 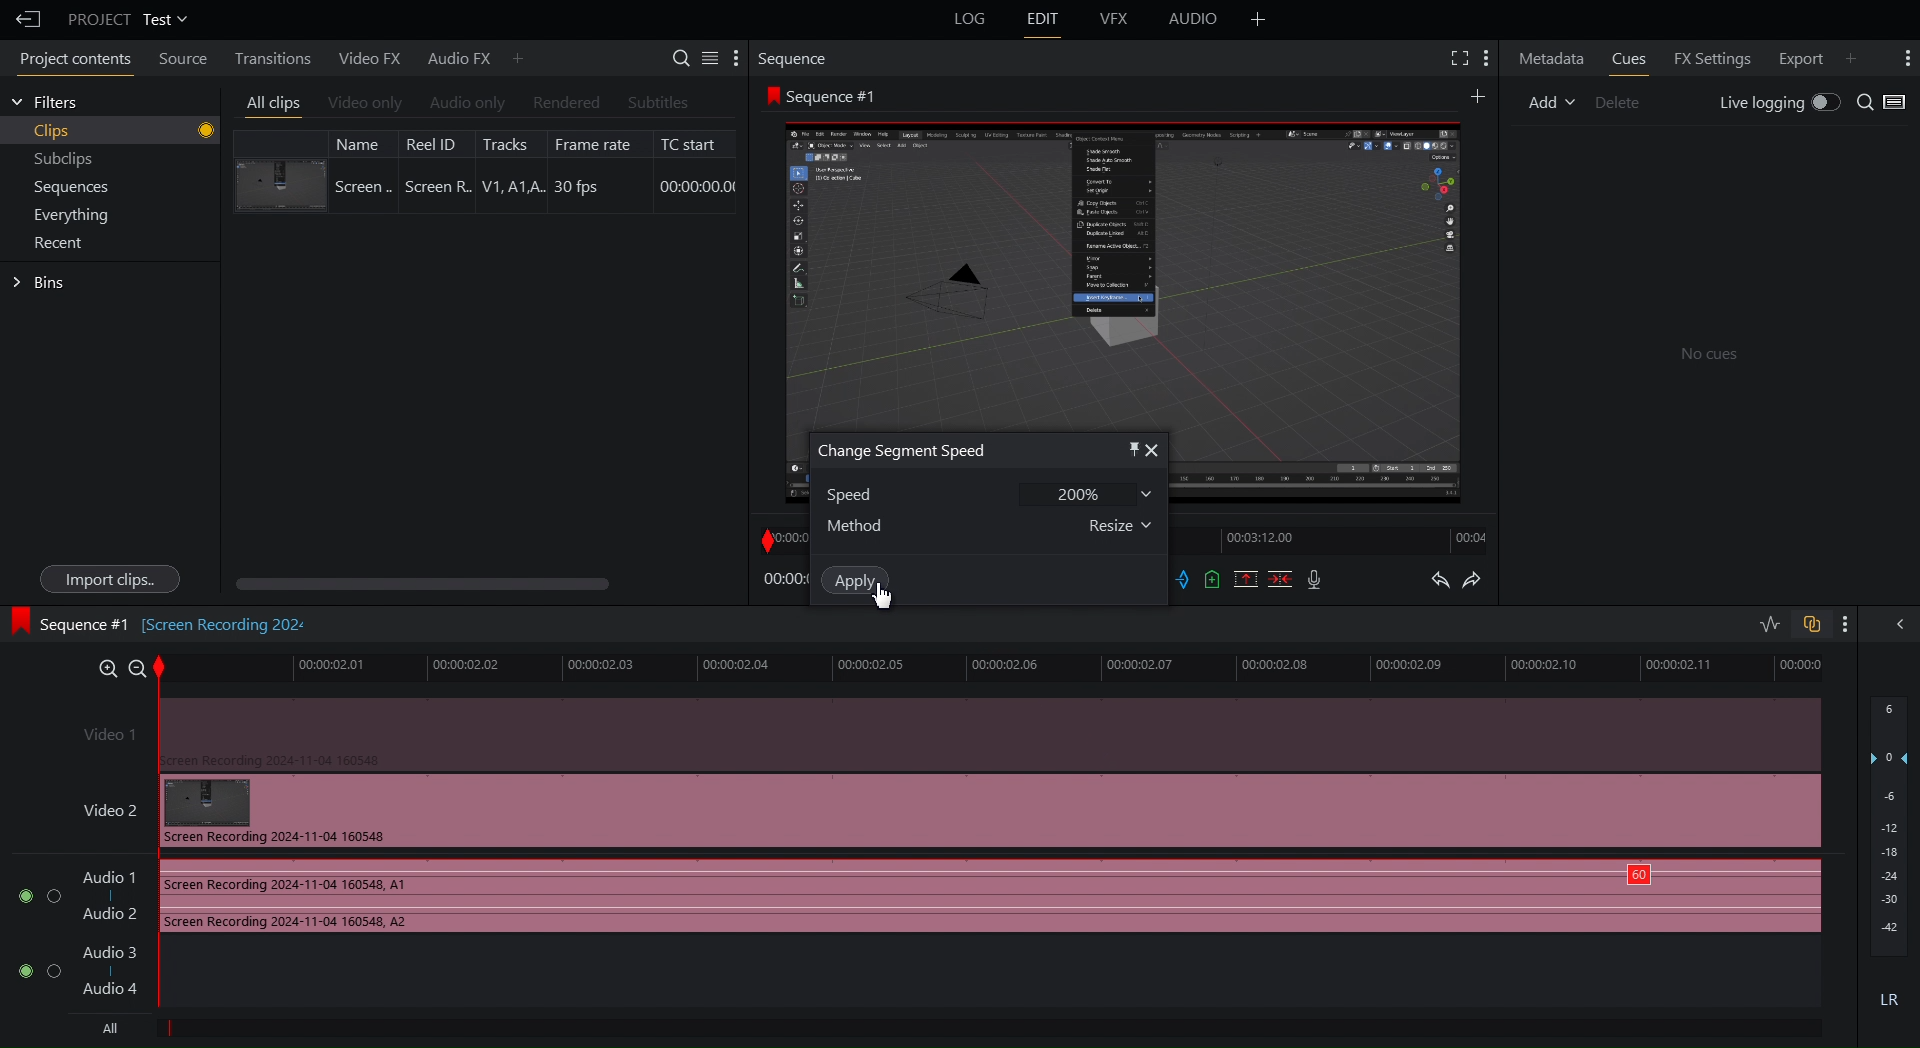 I want to click on Clip, so click(x=485, y=170).